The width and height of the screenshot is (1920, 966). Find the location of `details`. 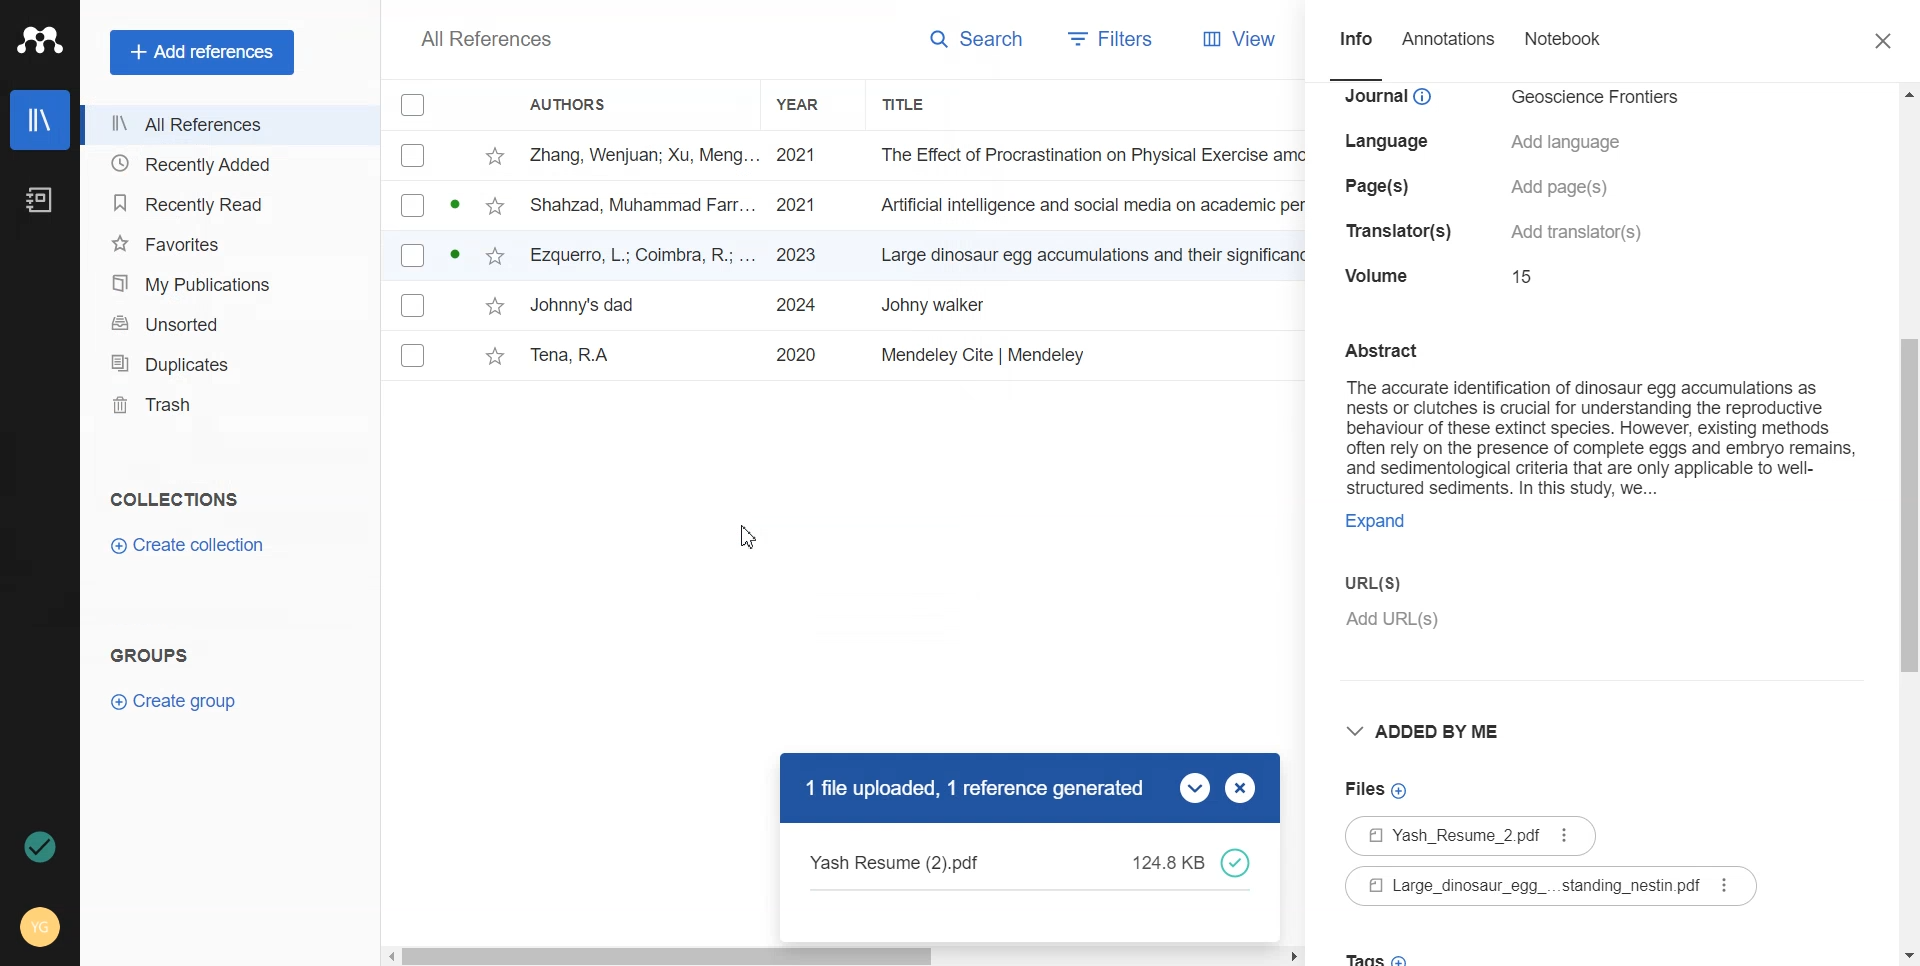

details is located at coordinates (1600, 99).